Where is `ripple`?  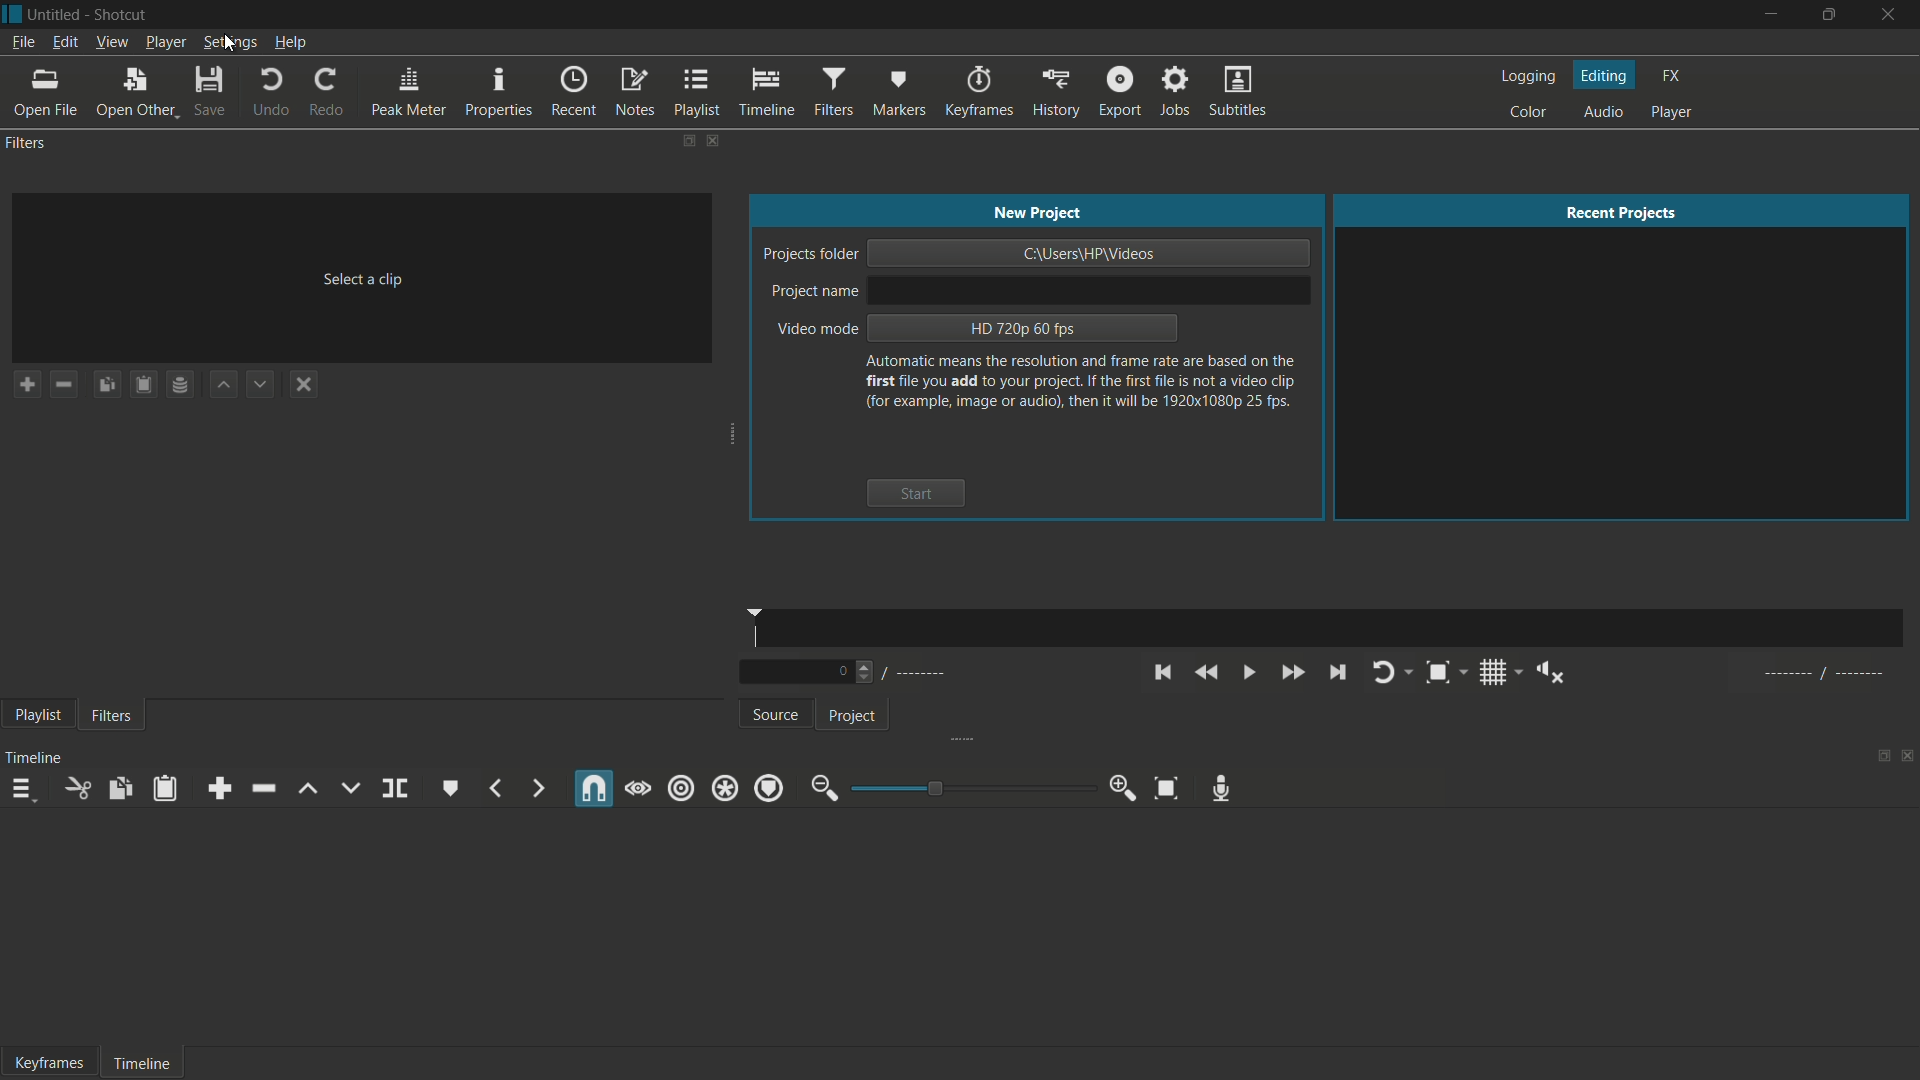 ripple is located at coordinates (681, 788).